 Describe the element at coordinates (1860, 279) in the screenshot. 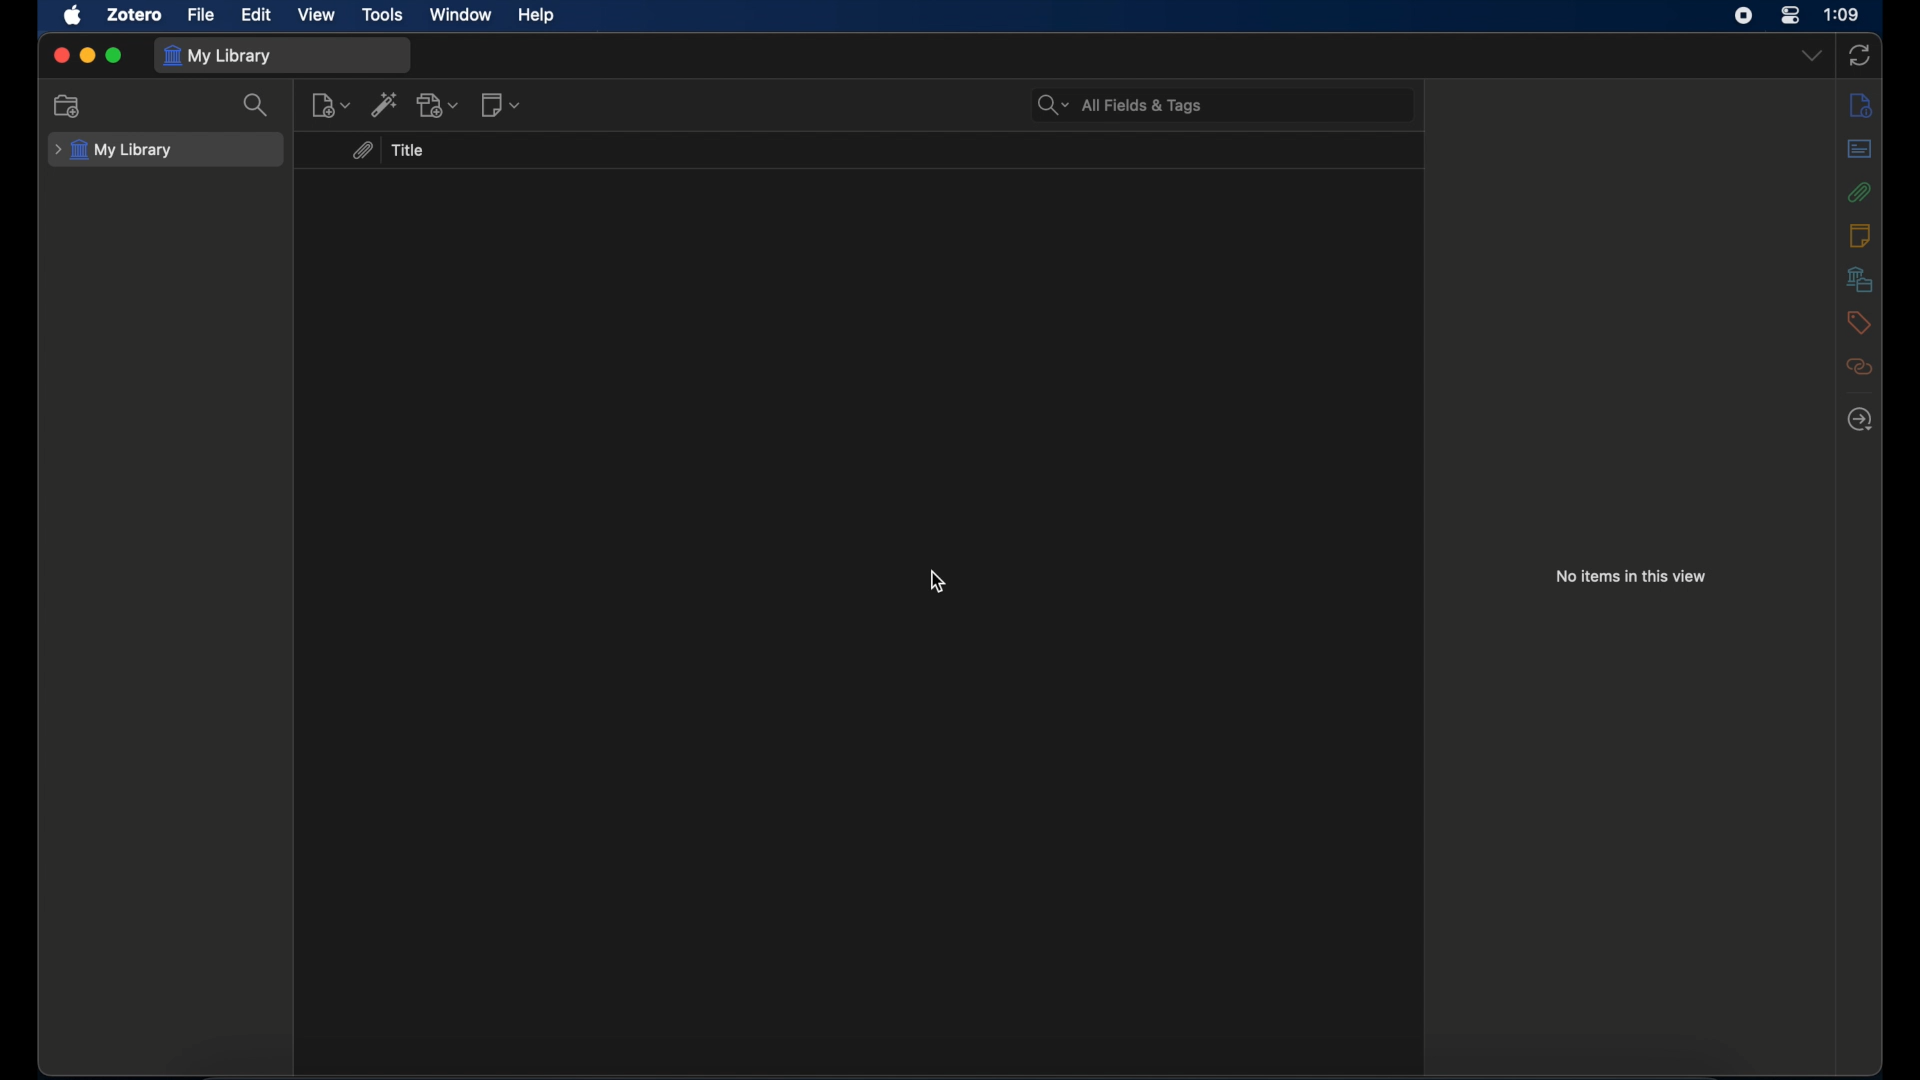

I see `libraries` at that location.